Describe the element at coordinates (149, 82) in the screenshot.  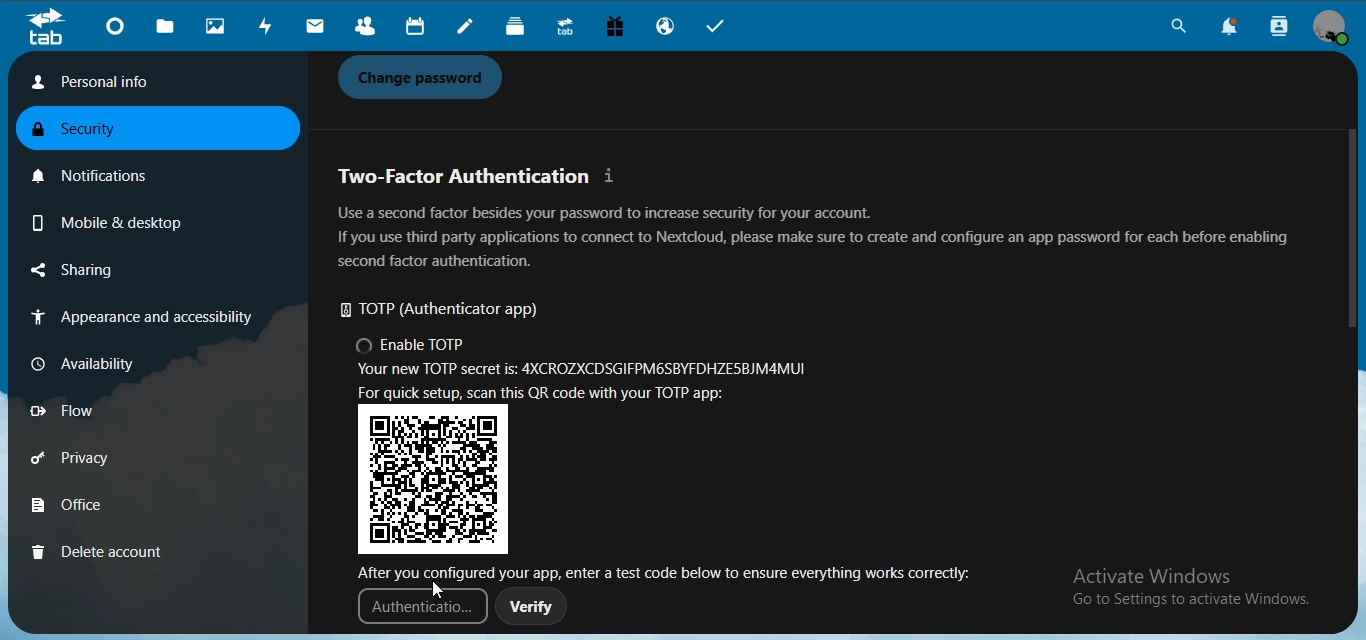
I see `personal info` at that location.